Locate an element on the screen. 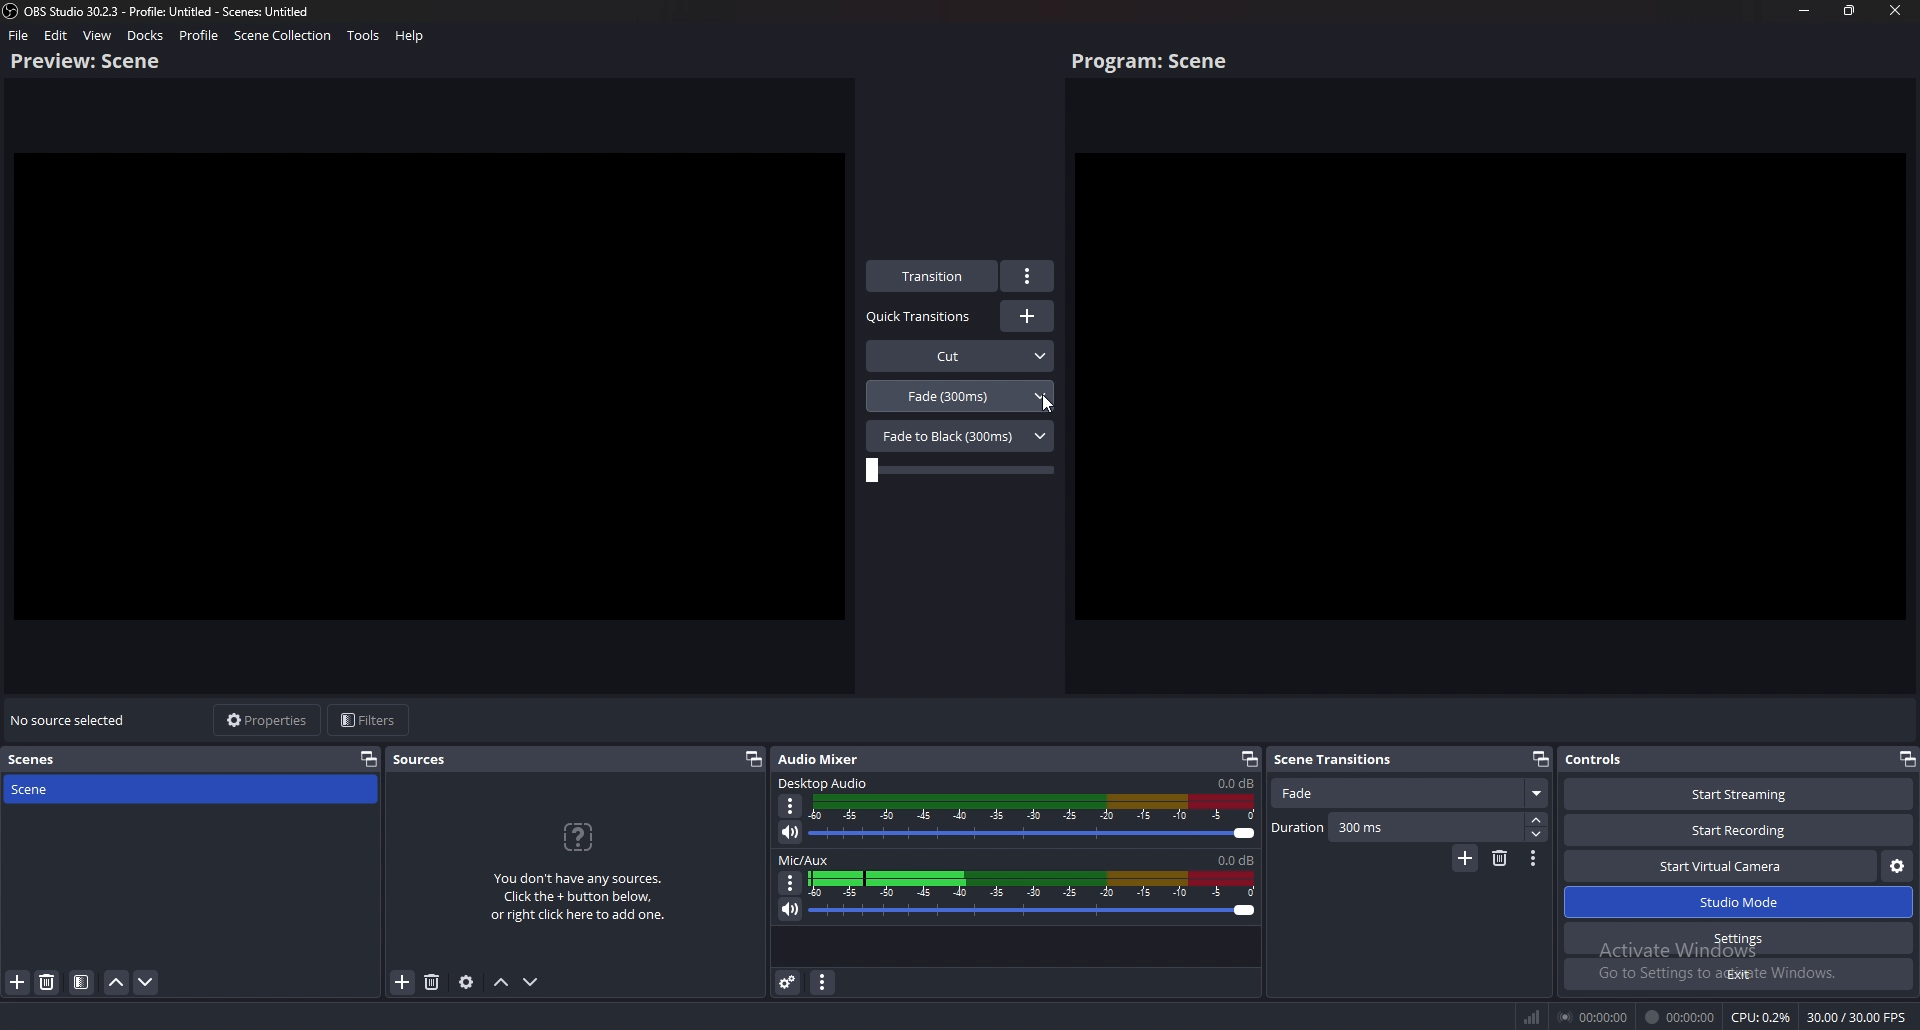  filters is located at coordinates (371, 721).